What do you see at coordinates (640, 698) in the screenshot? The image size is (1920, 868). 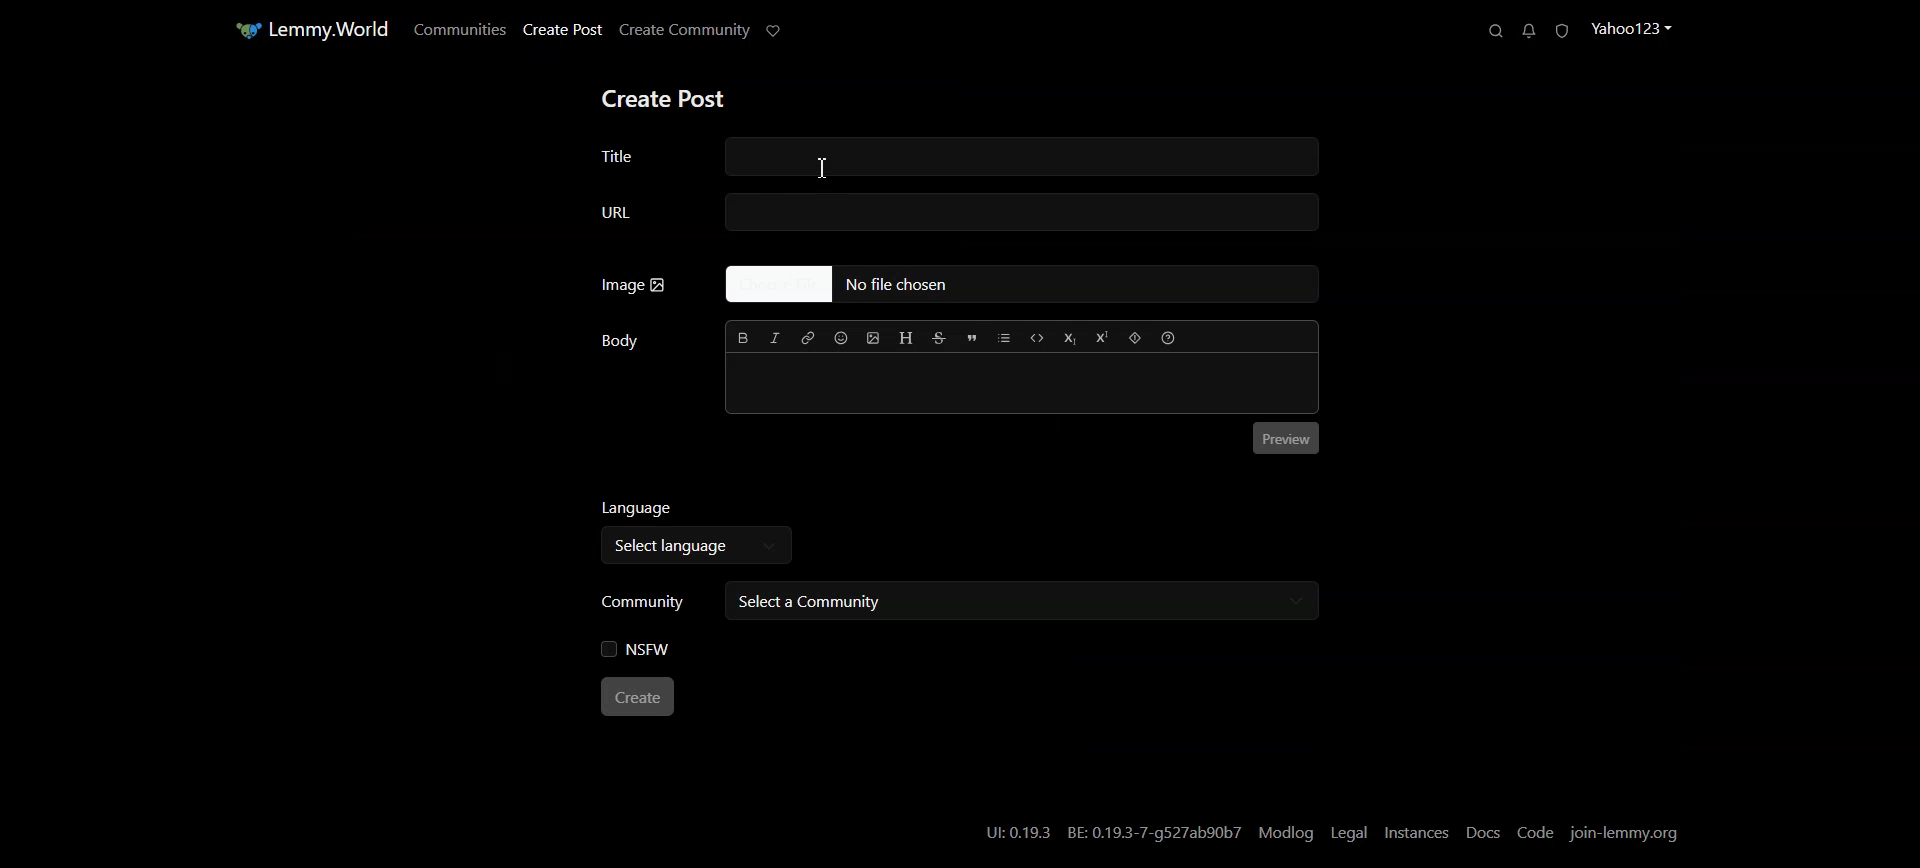 I see `Create` at bounding box center [640, 698].